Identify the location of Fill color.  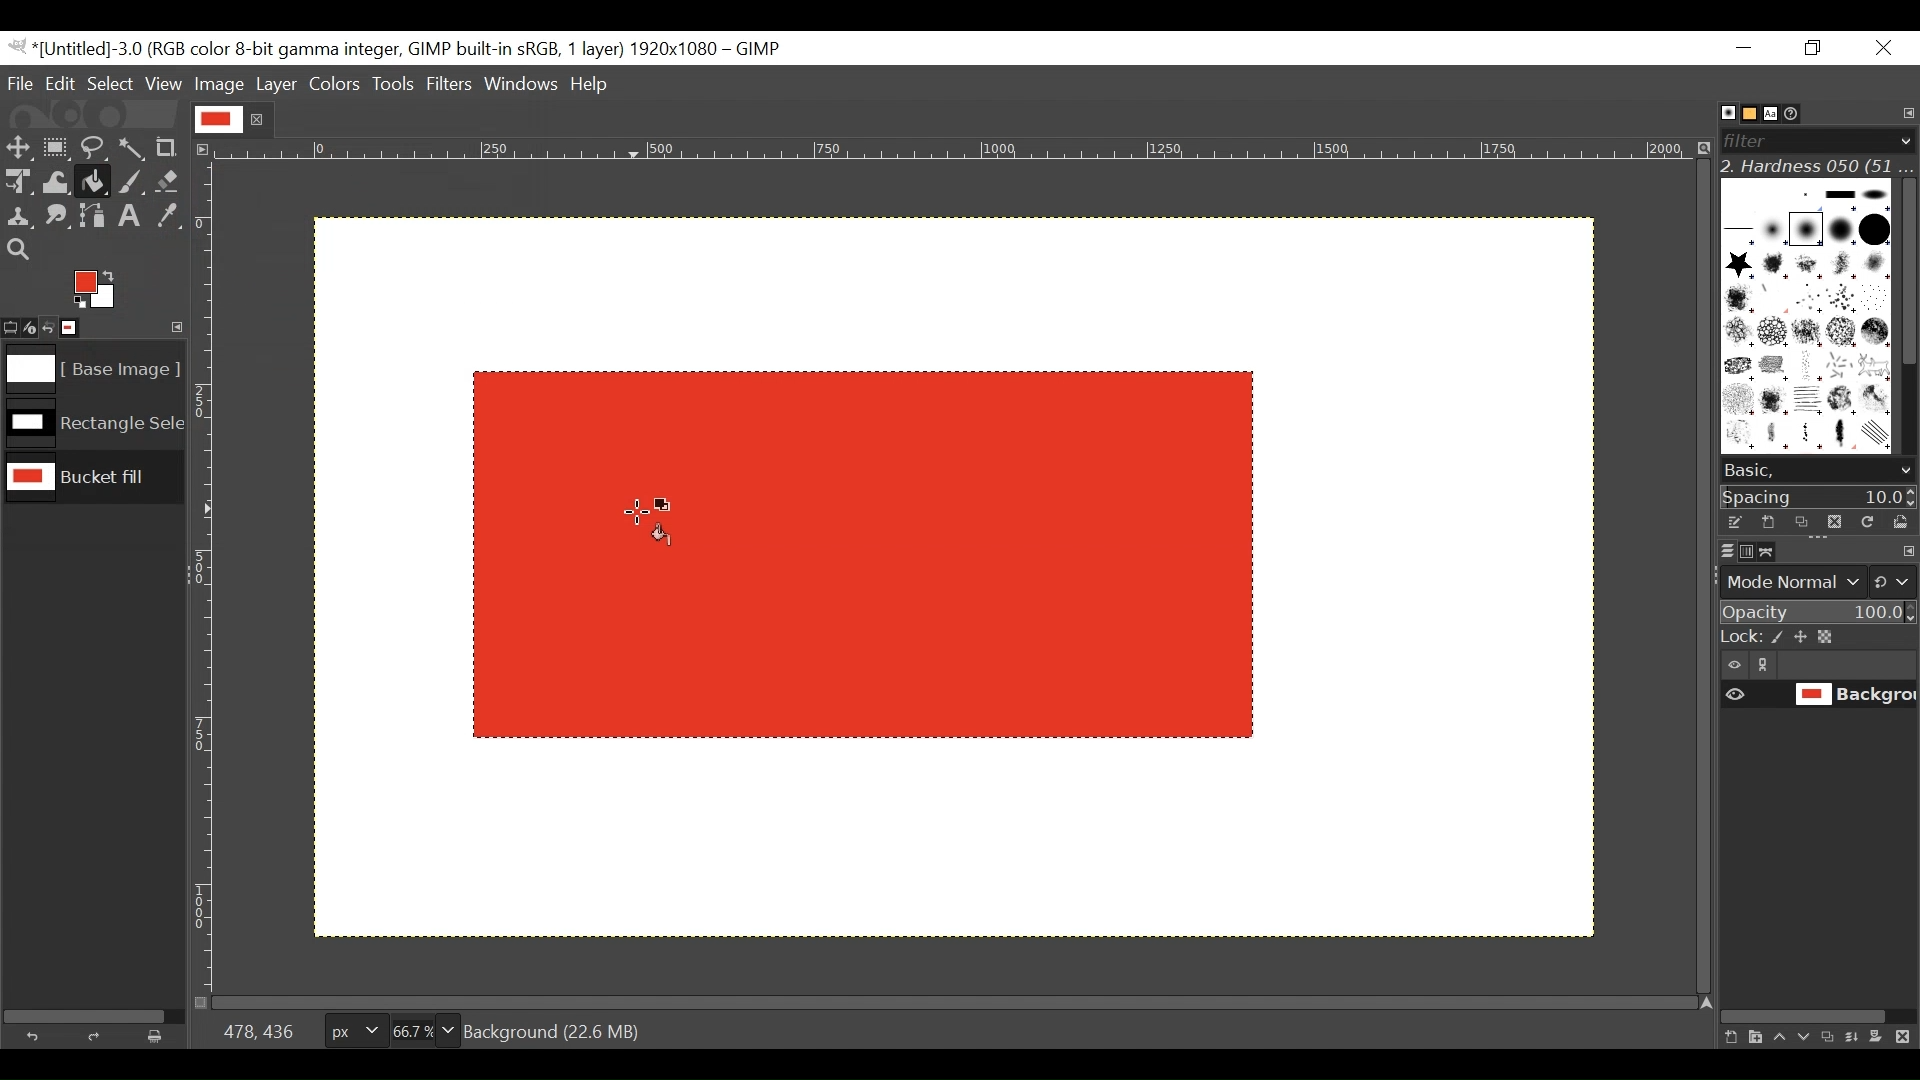
(662, 536).